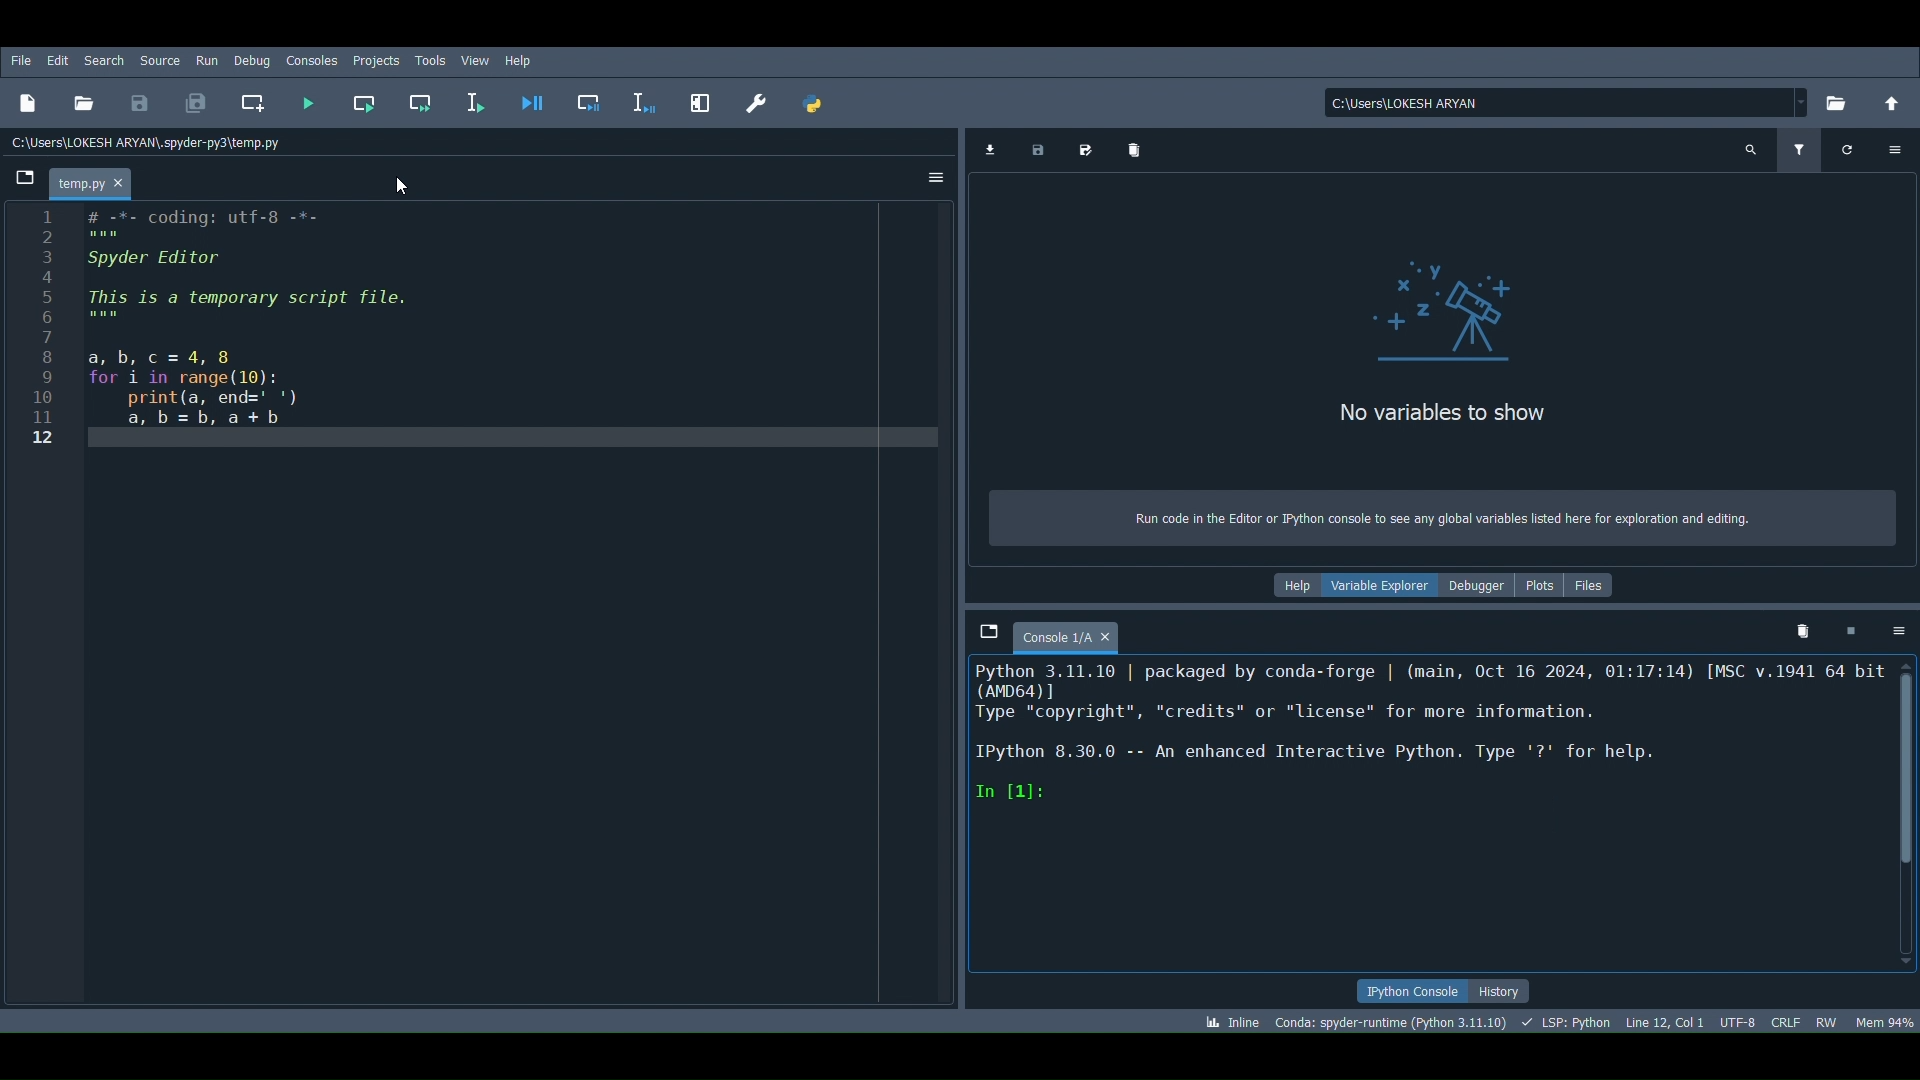 Image resolution: width=1920 pixels, height=1080 pixels. Describe the element at coordinates (595, 101) in the screenshot. I see `Debug cell` at that location.